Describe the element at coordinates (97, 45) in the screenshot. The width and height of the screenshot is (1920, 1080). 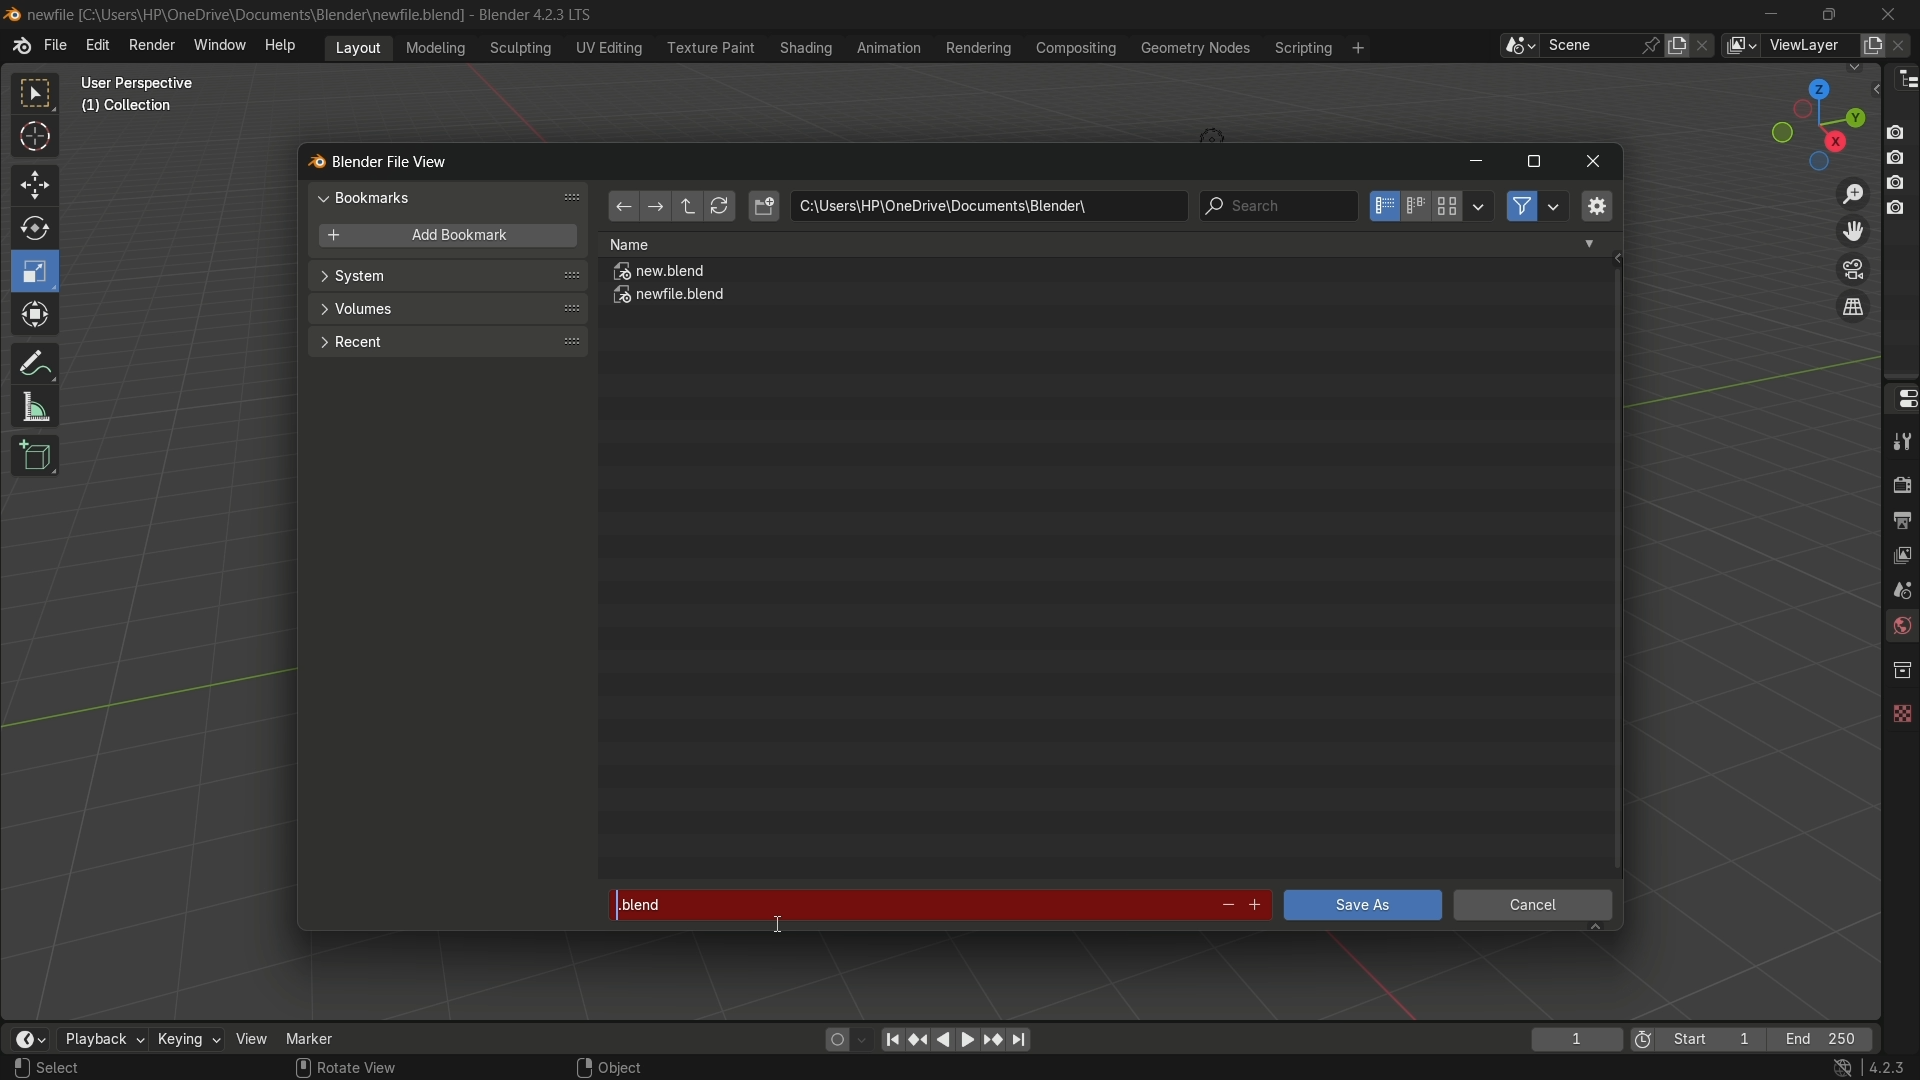
I see `edit menu` at that location.